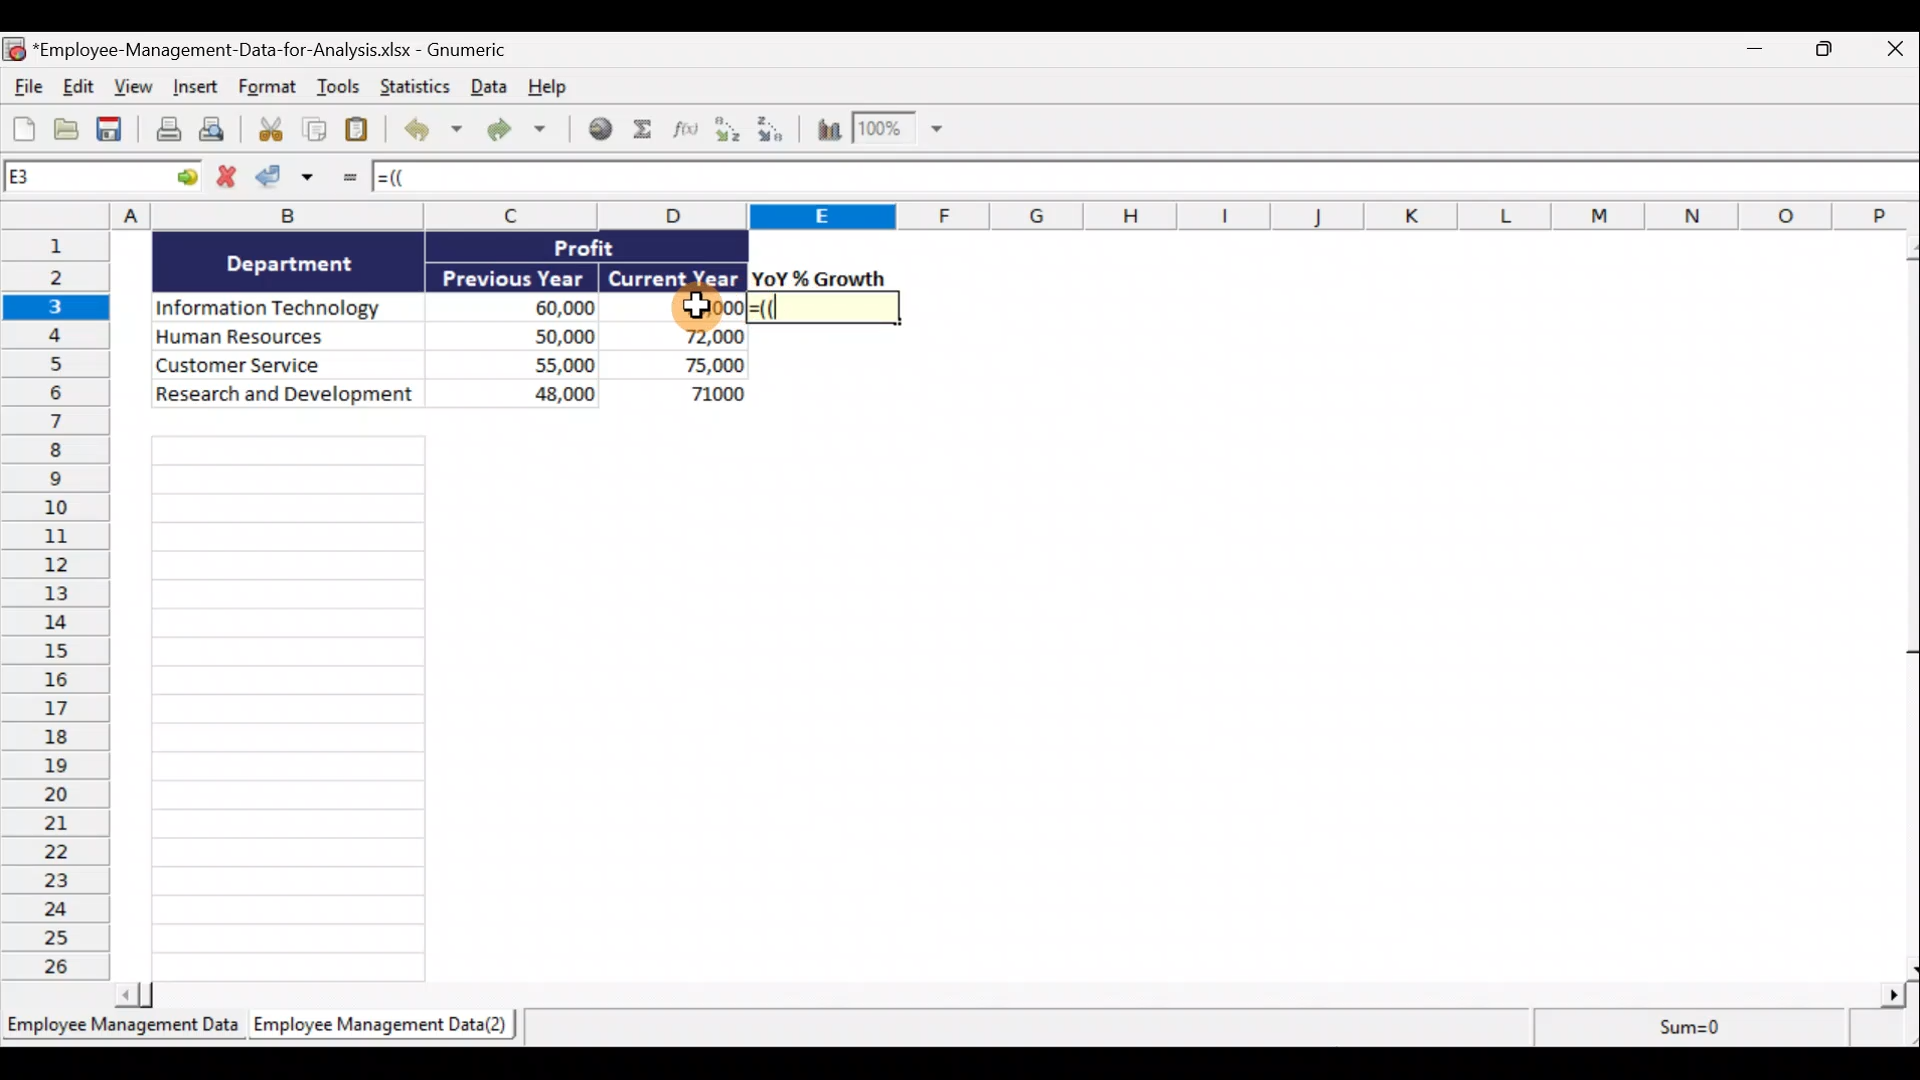  What do you see at coordinates (485, 89) in the screenshot?
I see `Data` at bounding box center [485, 89].